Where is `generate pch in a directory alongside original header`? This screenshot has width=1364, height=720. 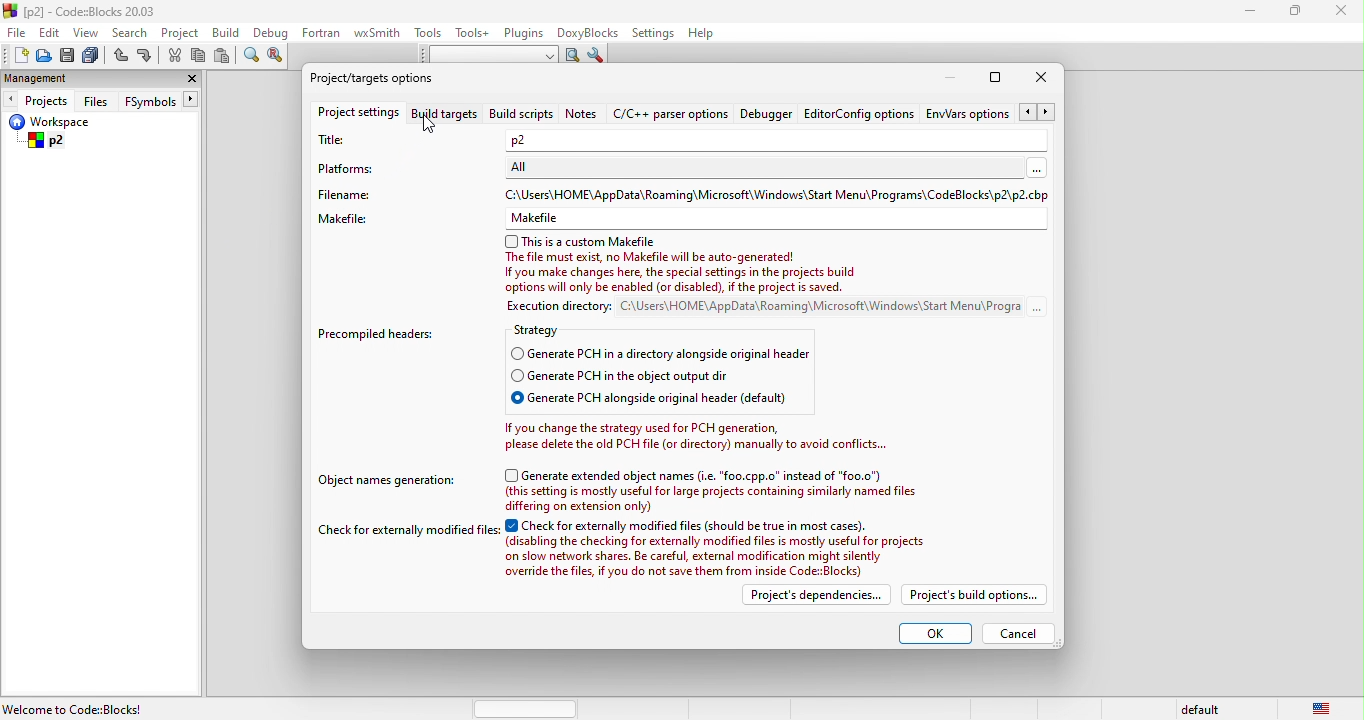 generate pch in a directory alongside original header is located at coordinates (667, 354).